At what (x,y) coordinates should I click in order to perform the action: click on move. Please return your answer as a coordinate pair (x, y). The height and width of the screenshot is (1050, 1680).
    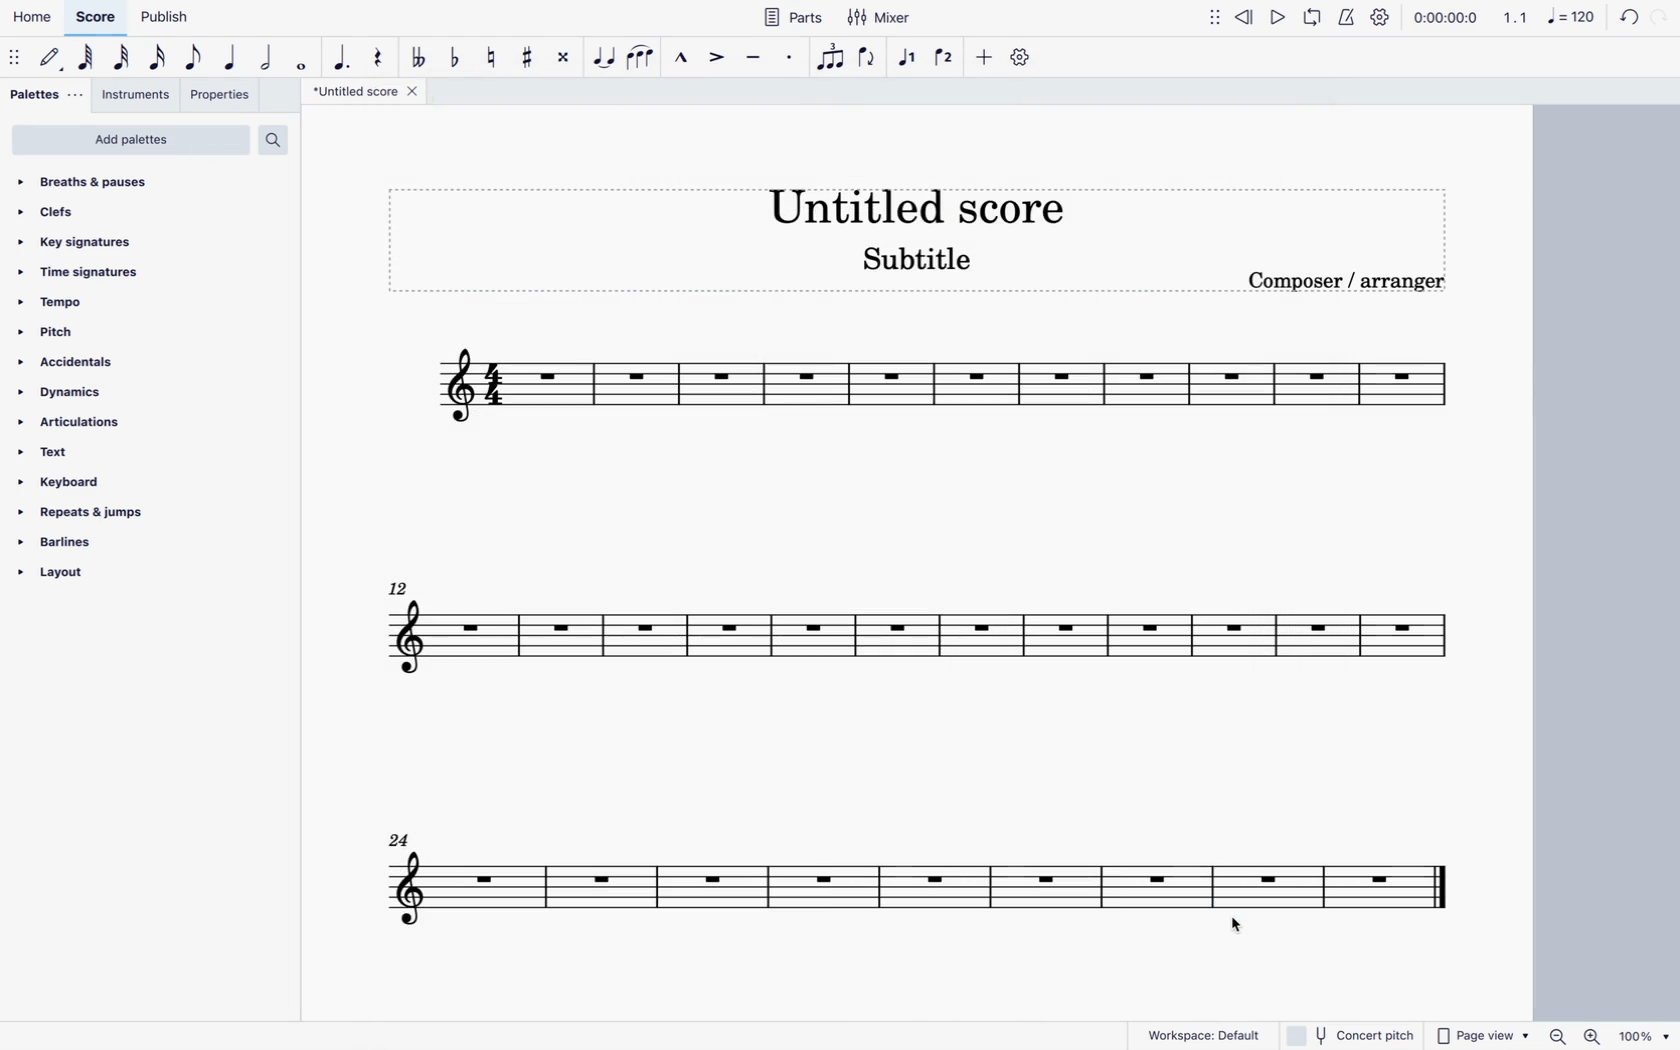
    Looking at the image, I should click on (15, 59).